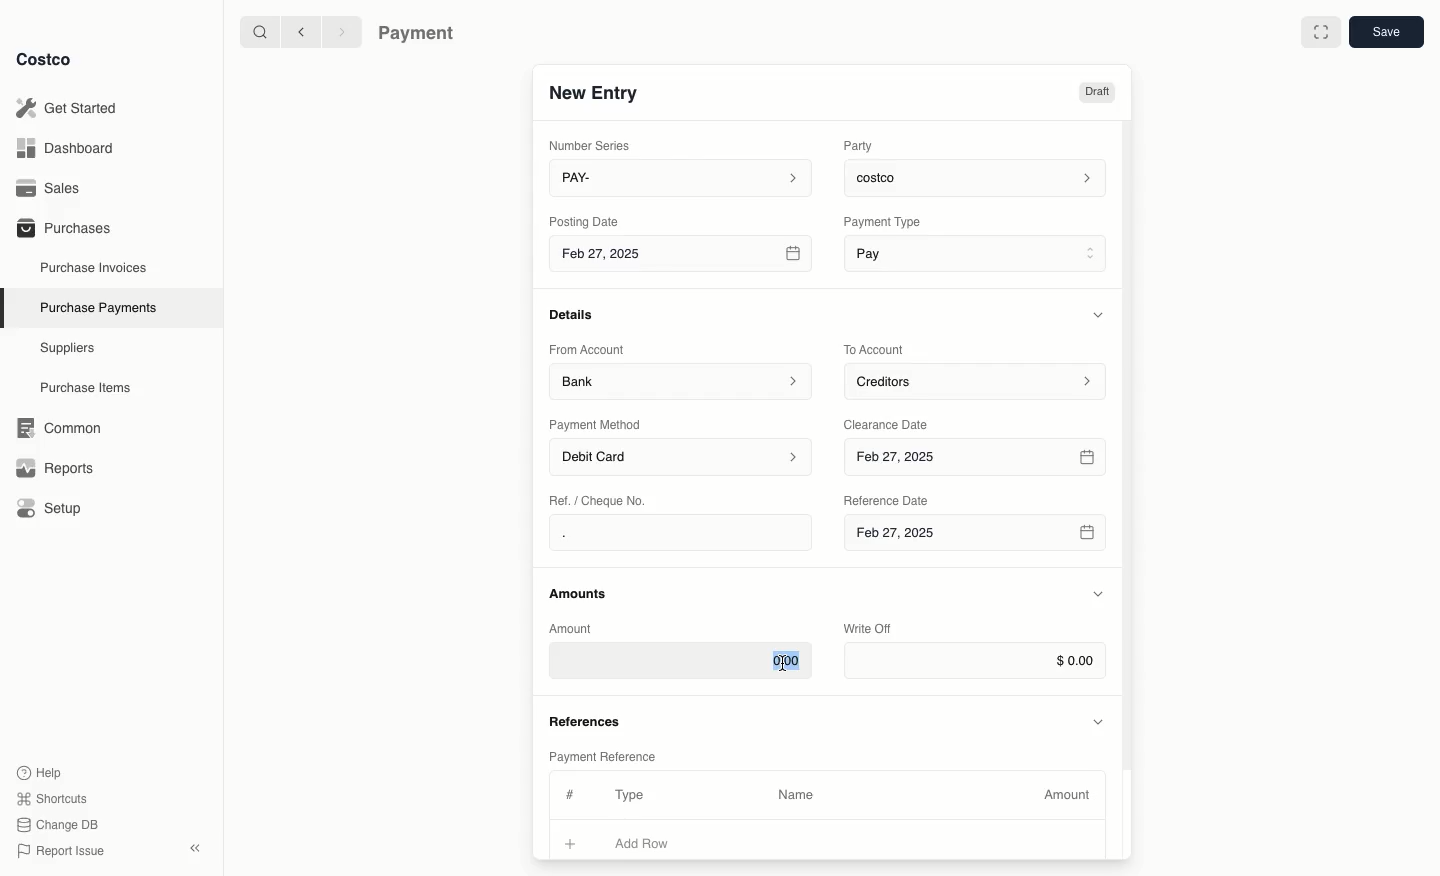 This screenshot has width=1440, height=876. Describe the element at coordinates (421, 35) in the screenshot. I see `Payment` at that location.